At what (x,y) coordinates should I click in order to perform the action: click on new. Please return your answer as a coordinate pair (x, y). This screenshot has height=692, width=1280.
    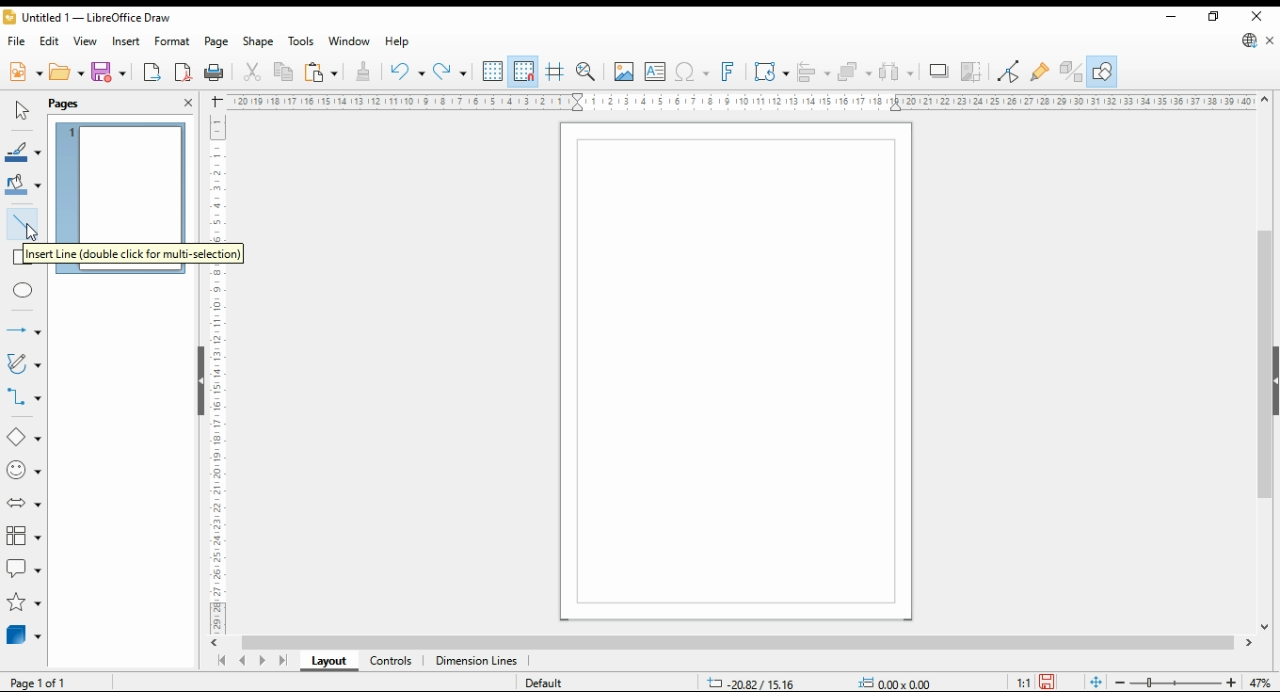
    Looking at the image, I should click on (24, 72).